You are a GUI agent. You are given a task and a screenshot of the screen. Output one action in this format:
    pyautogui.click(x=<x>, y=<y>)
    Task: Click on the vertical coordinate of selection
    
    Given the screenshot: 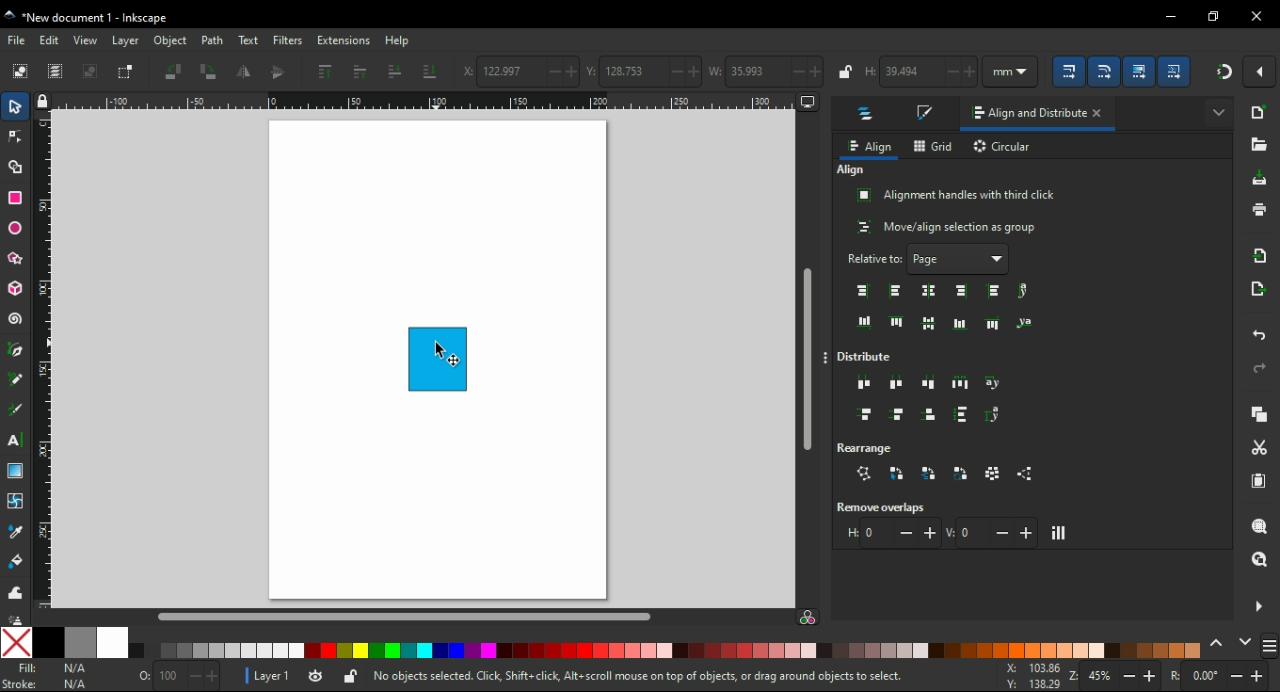 What is the action you would take?
    pyautogui.click(x=642, y=69)
    